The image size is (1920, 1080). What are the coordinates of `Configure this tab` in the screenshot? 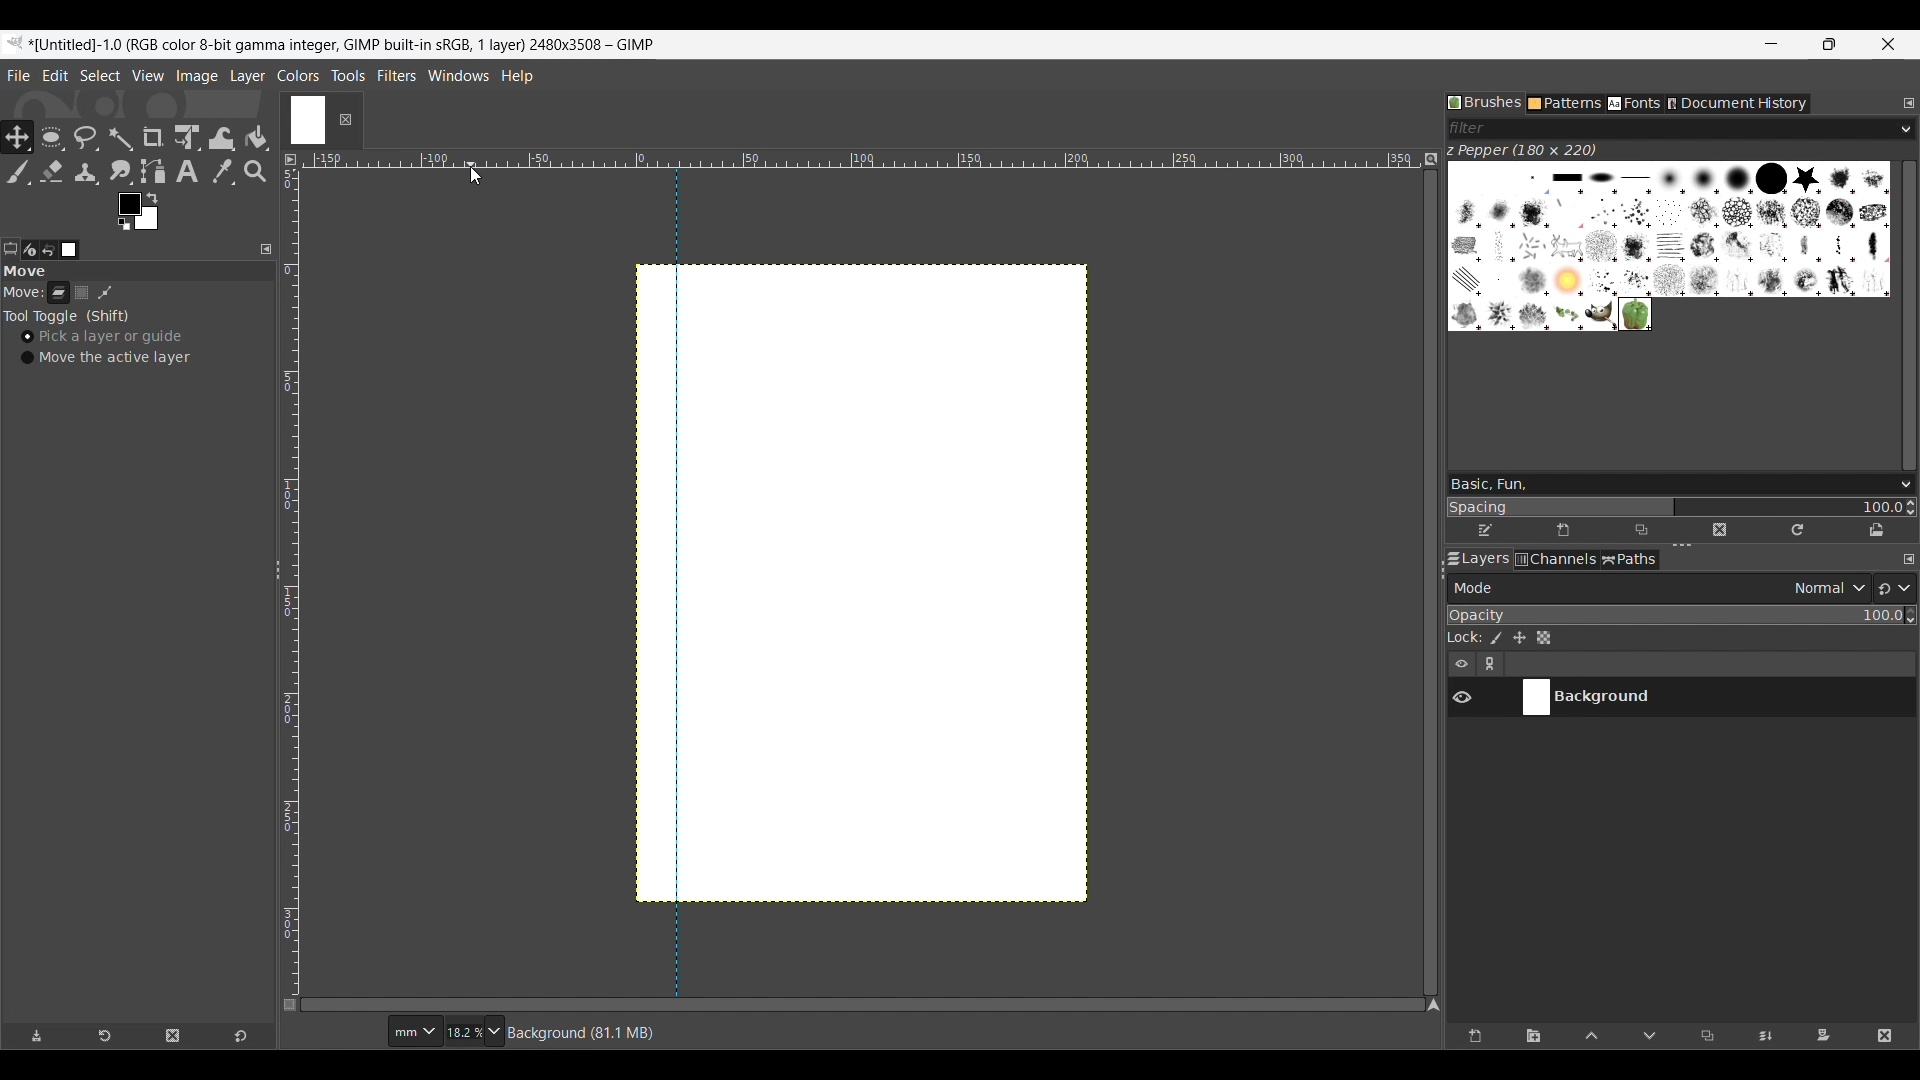 It's located at (1908, 559).